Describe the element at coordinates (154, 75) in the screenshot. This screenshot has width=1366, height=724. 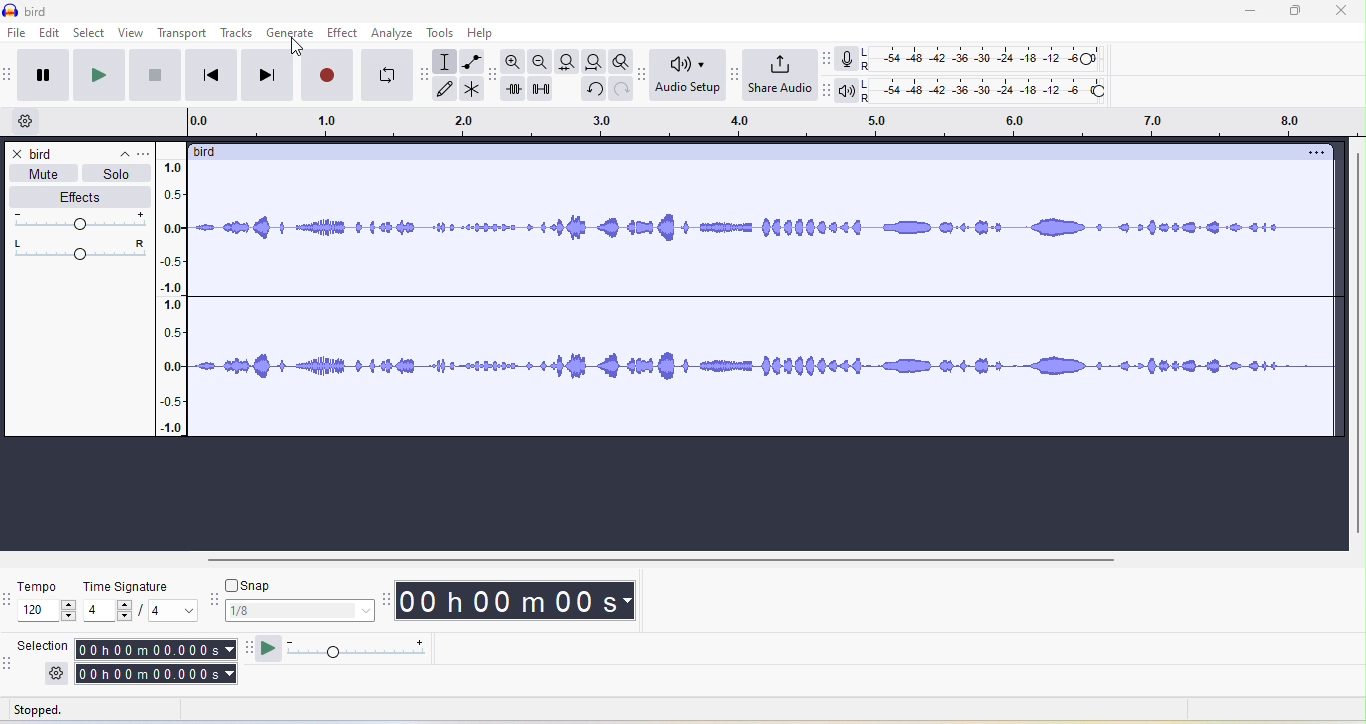
I see `stop` at that location.